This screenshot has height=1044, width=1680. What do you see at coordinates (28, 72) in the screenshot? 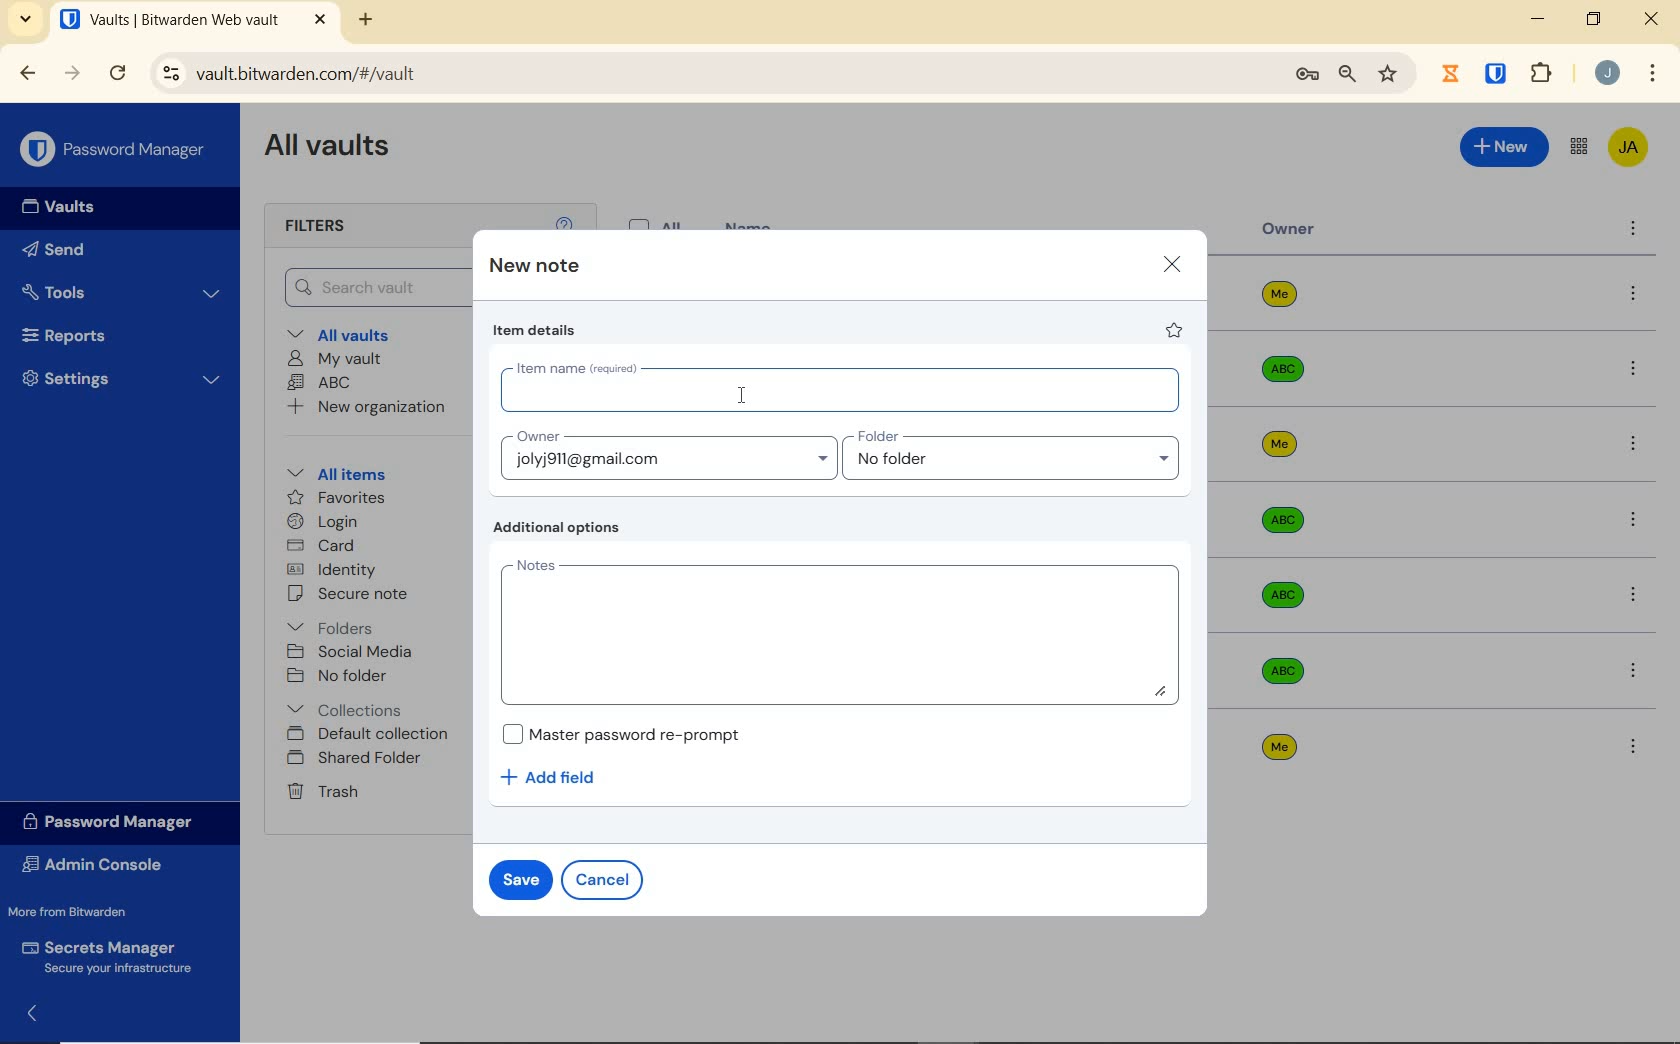
I see `BACK` at bounding box center [28, 72].